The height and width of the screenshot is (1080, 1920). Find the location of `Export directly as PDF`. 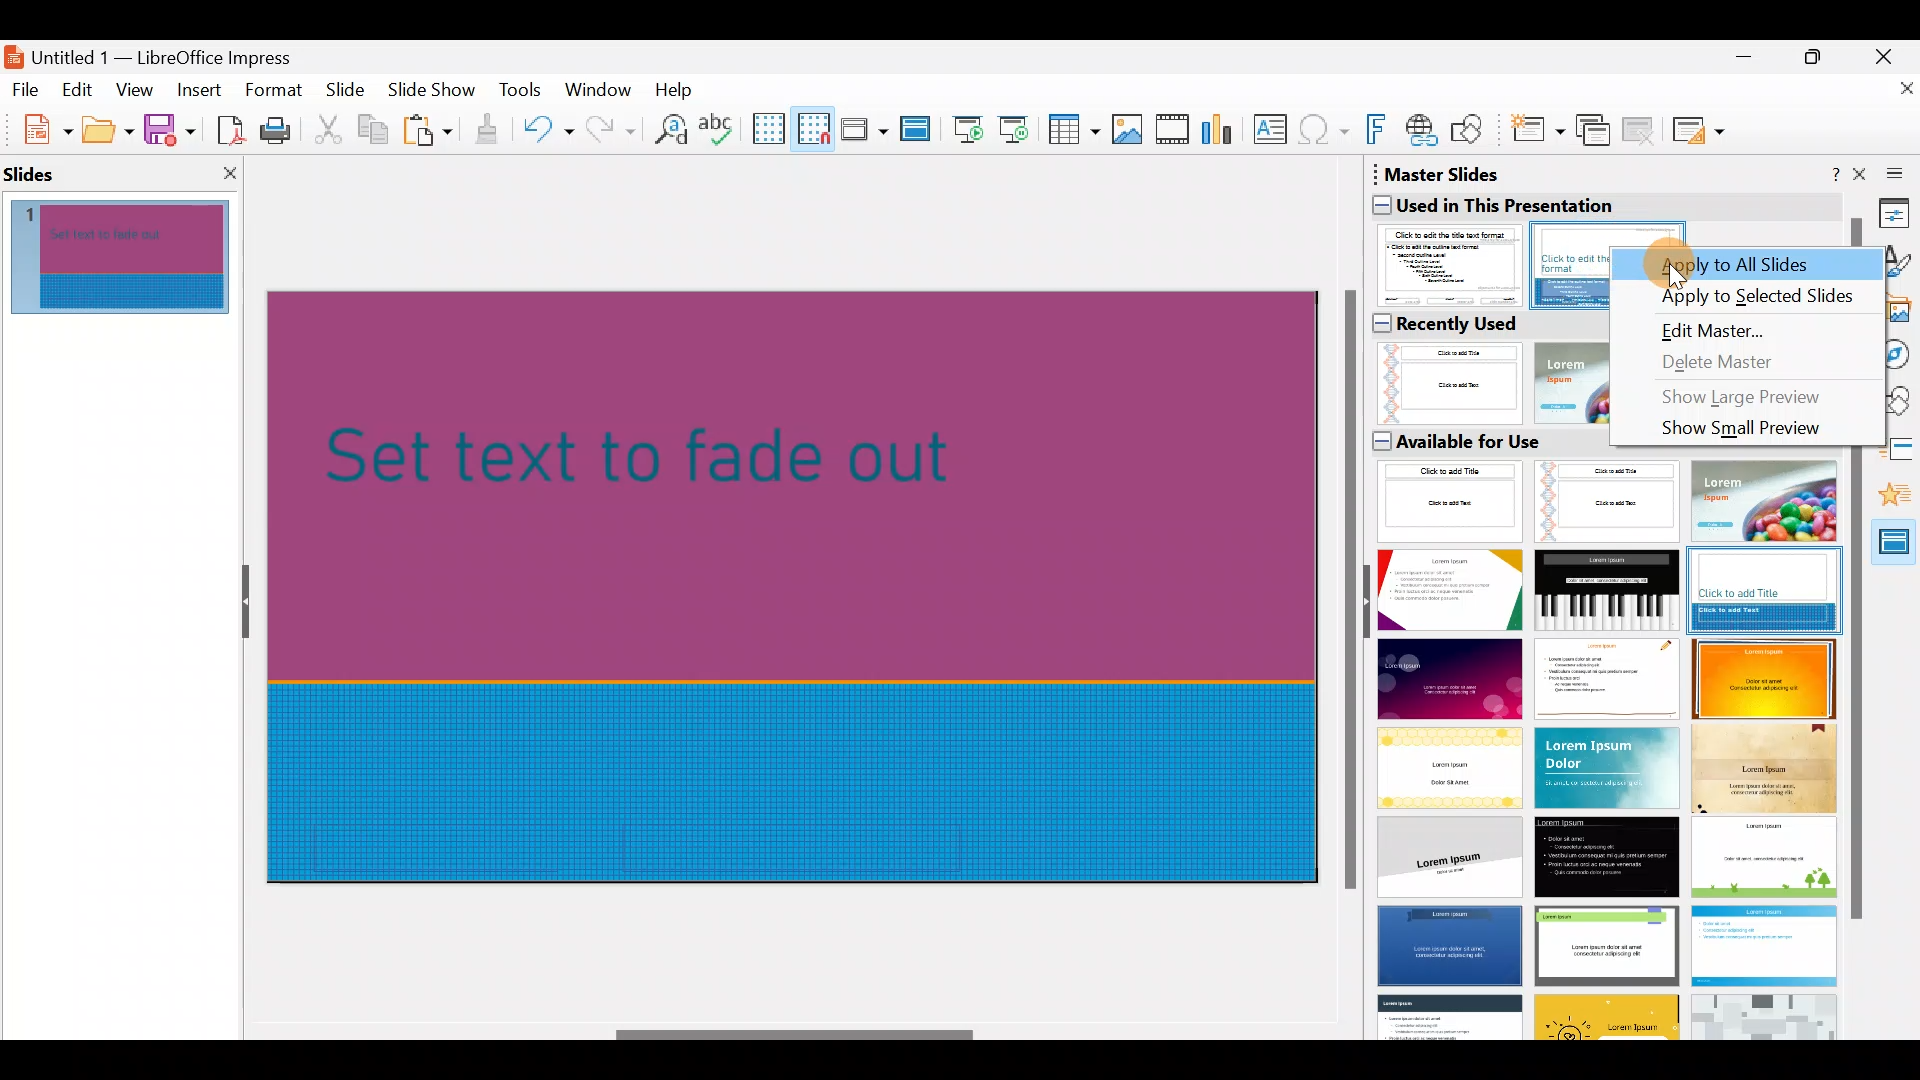

Export directly as PDF is located at coordinates (226, 128).